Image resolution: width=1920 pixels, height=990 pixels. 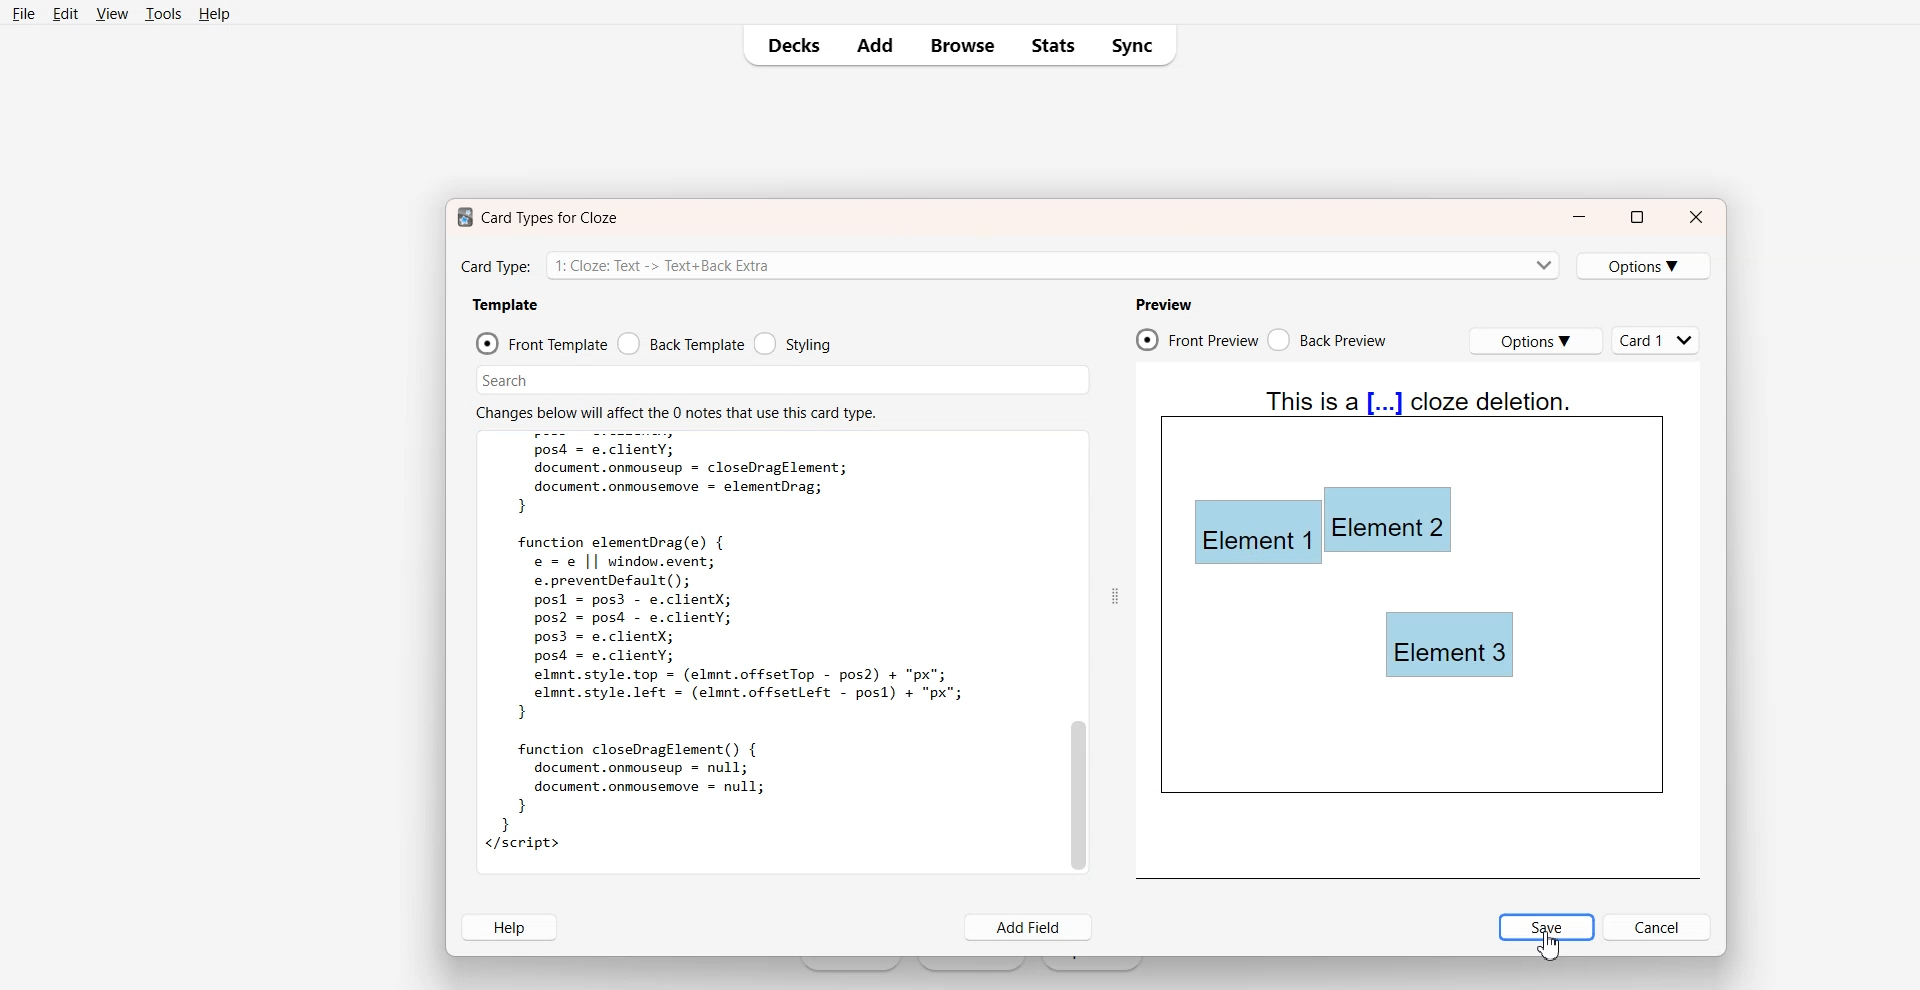 I want to click on Text, so click(x=733, y=651).